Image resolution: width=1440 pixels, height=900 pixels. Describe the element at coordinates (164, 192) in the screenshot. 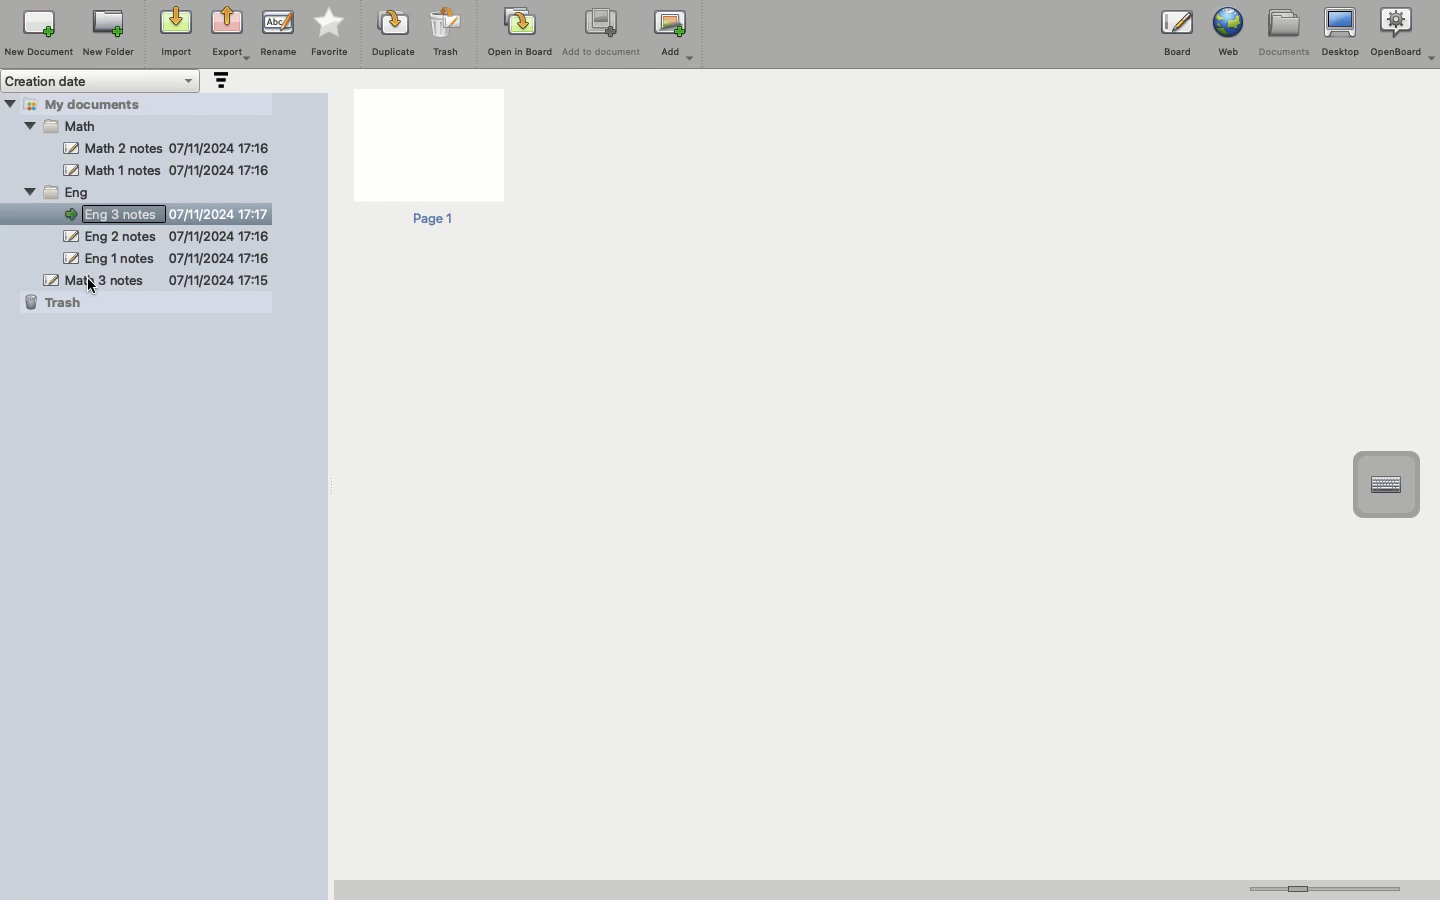

I see `eng` at that location.